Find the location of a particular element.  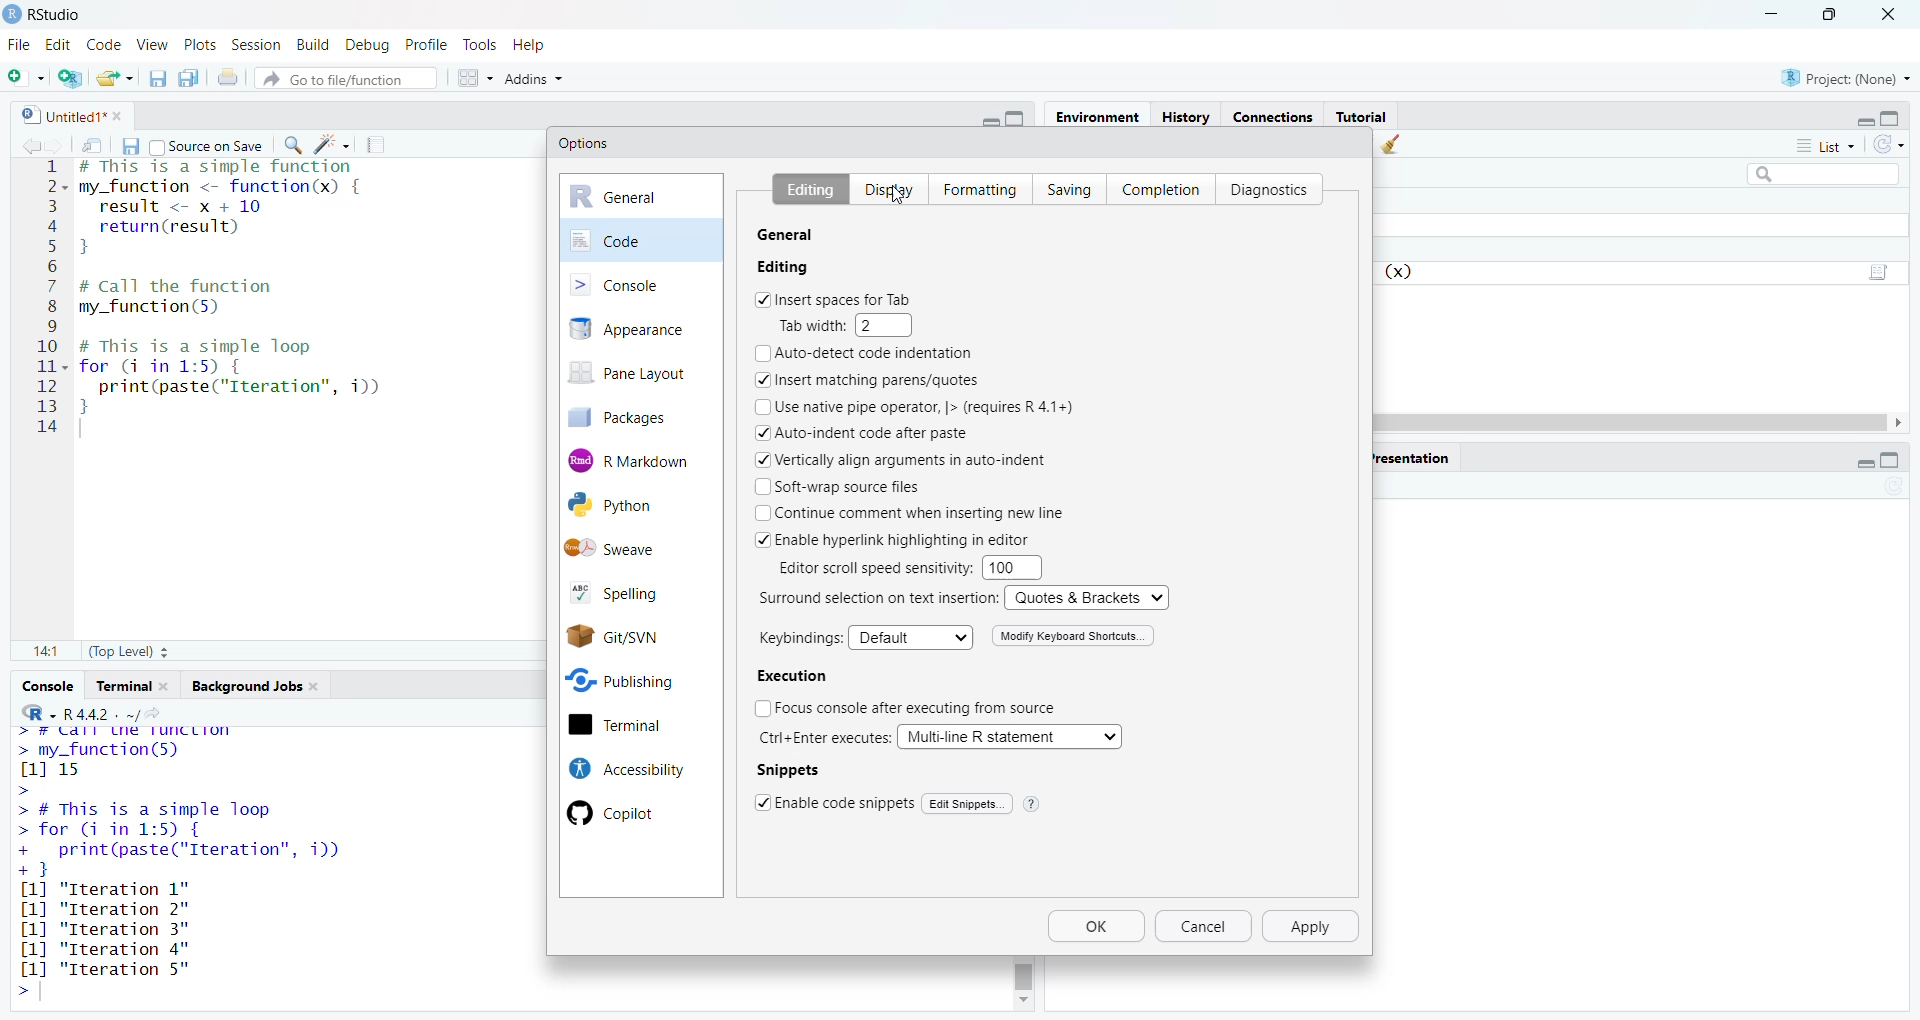

build is located at coordinates (311, 41).